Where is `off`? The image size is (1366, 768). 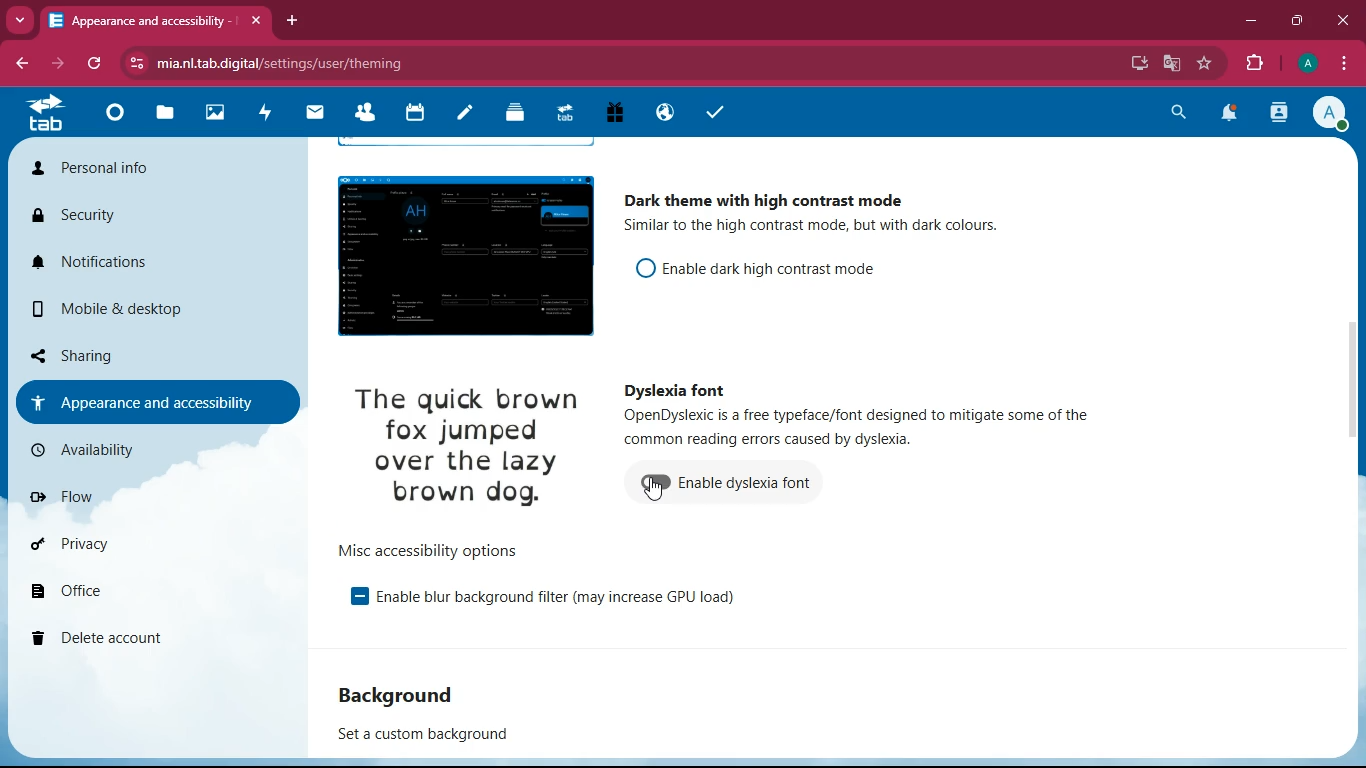
off is located at coordinates (638, 268).